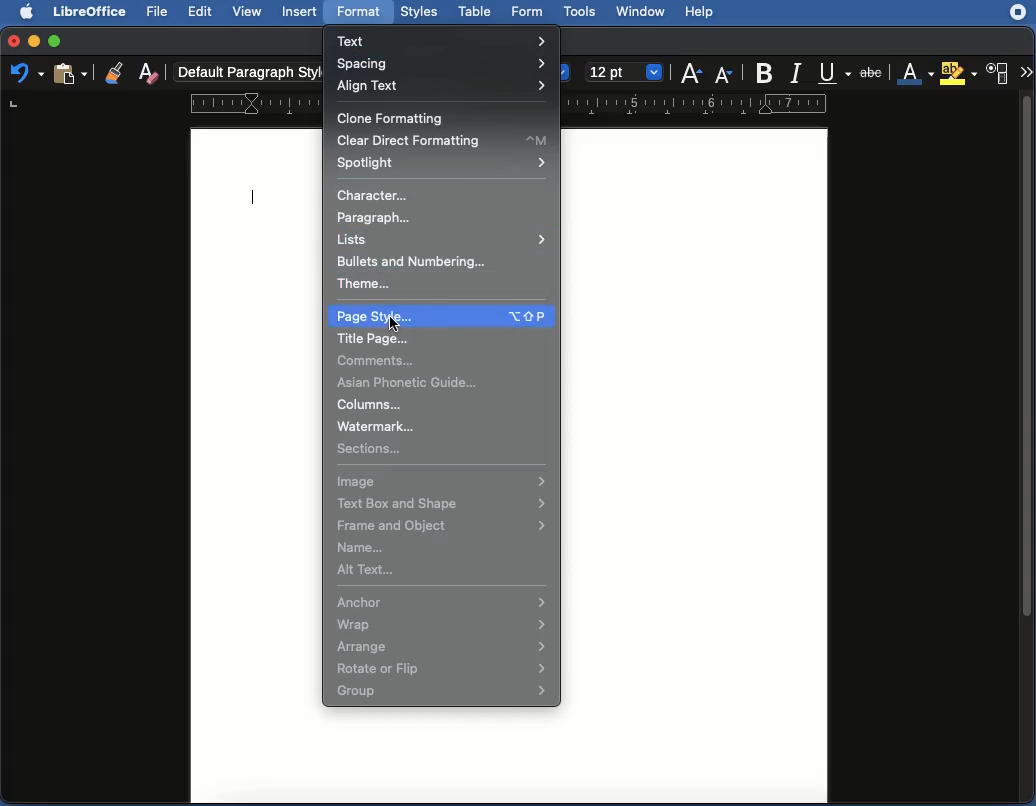 This screenshot has width=1036, height=806. Describe the element at coordinates (691, 75) in the screenshot. I see `Size up` at that location.